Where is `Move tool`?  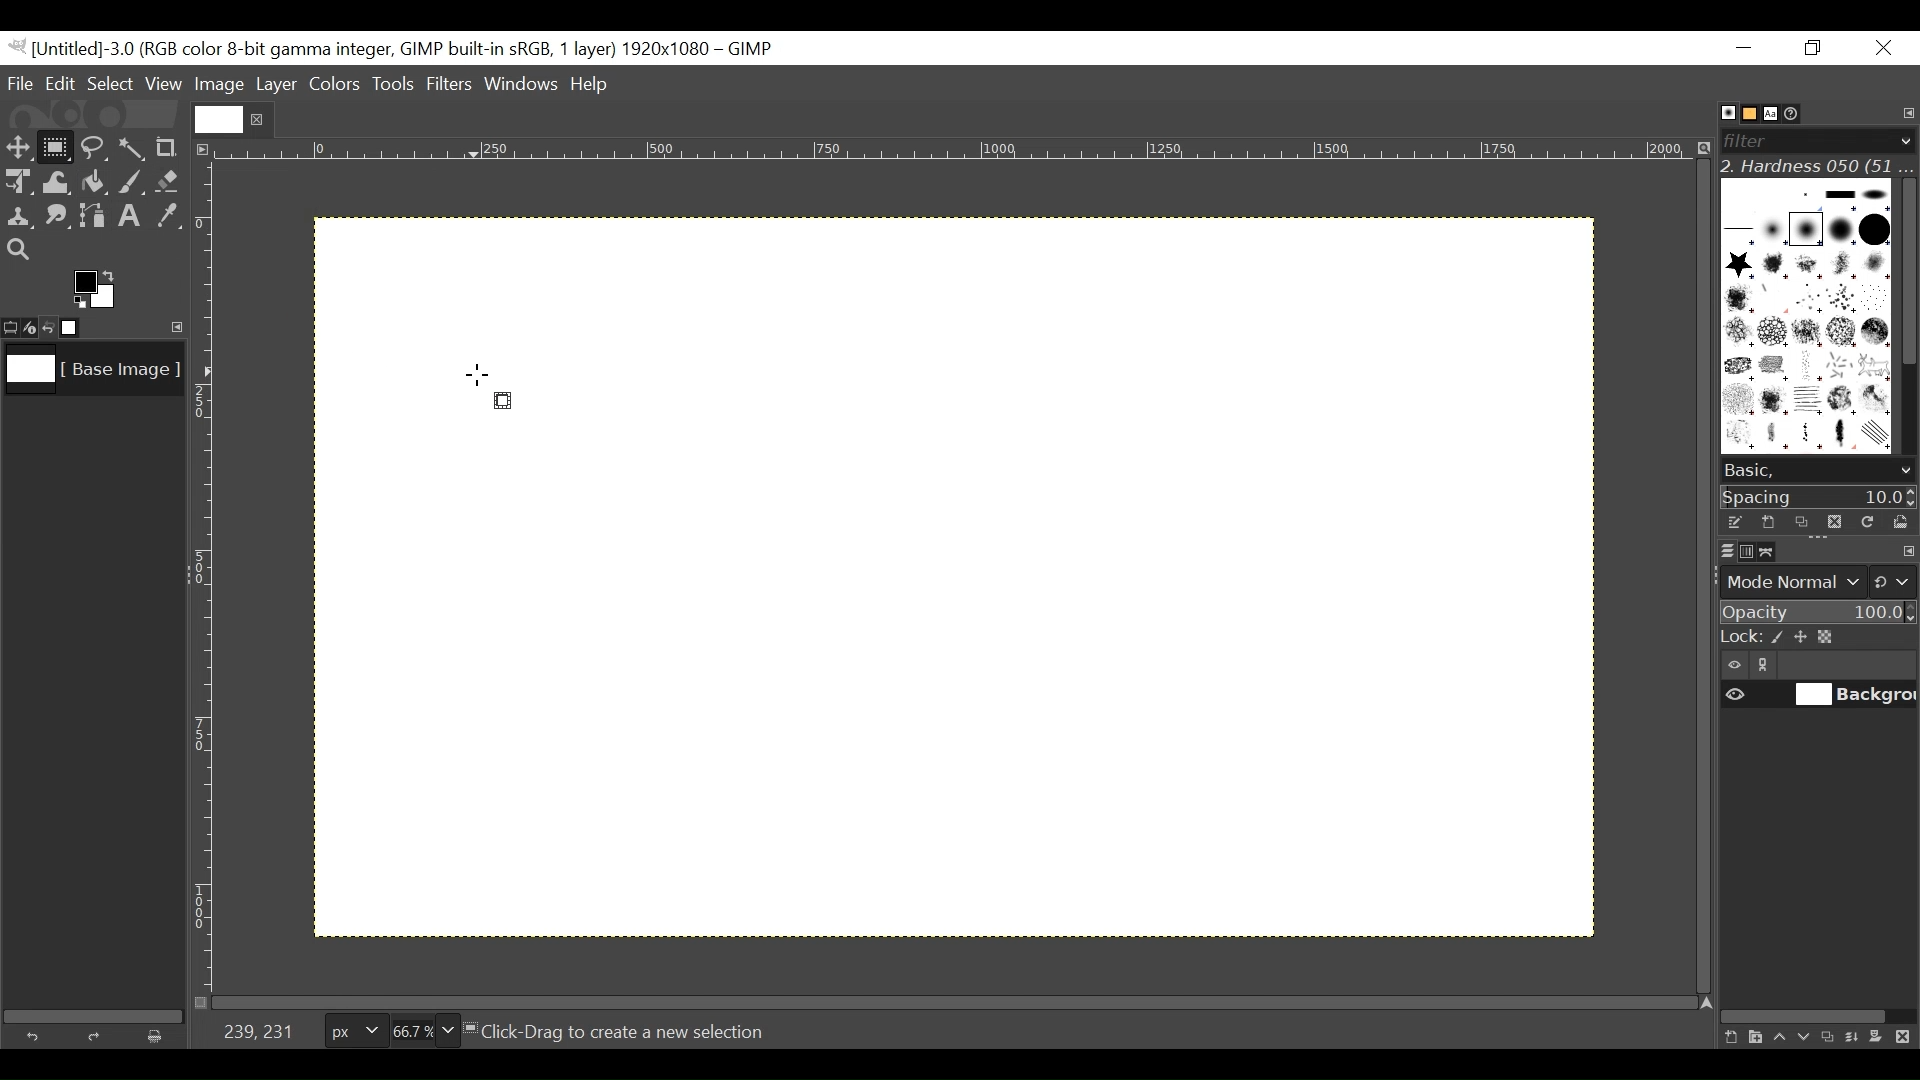
Move tool is located at coordinates (17, 145).